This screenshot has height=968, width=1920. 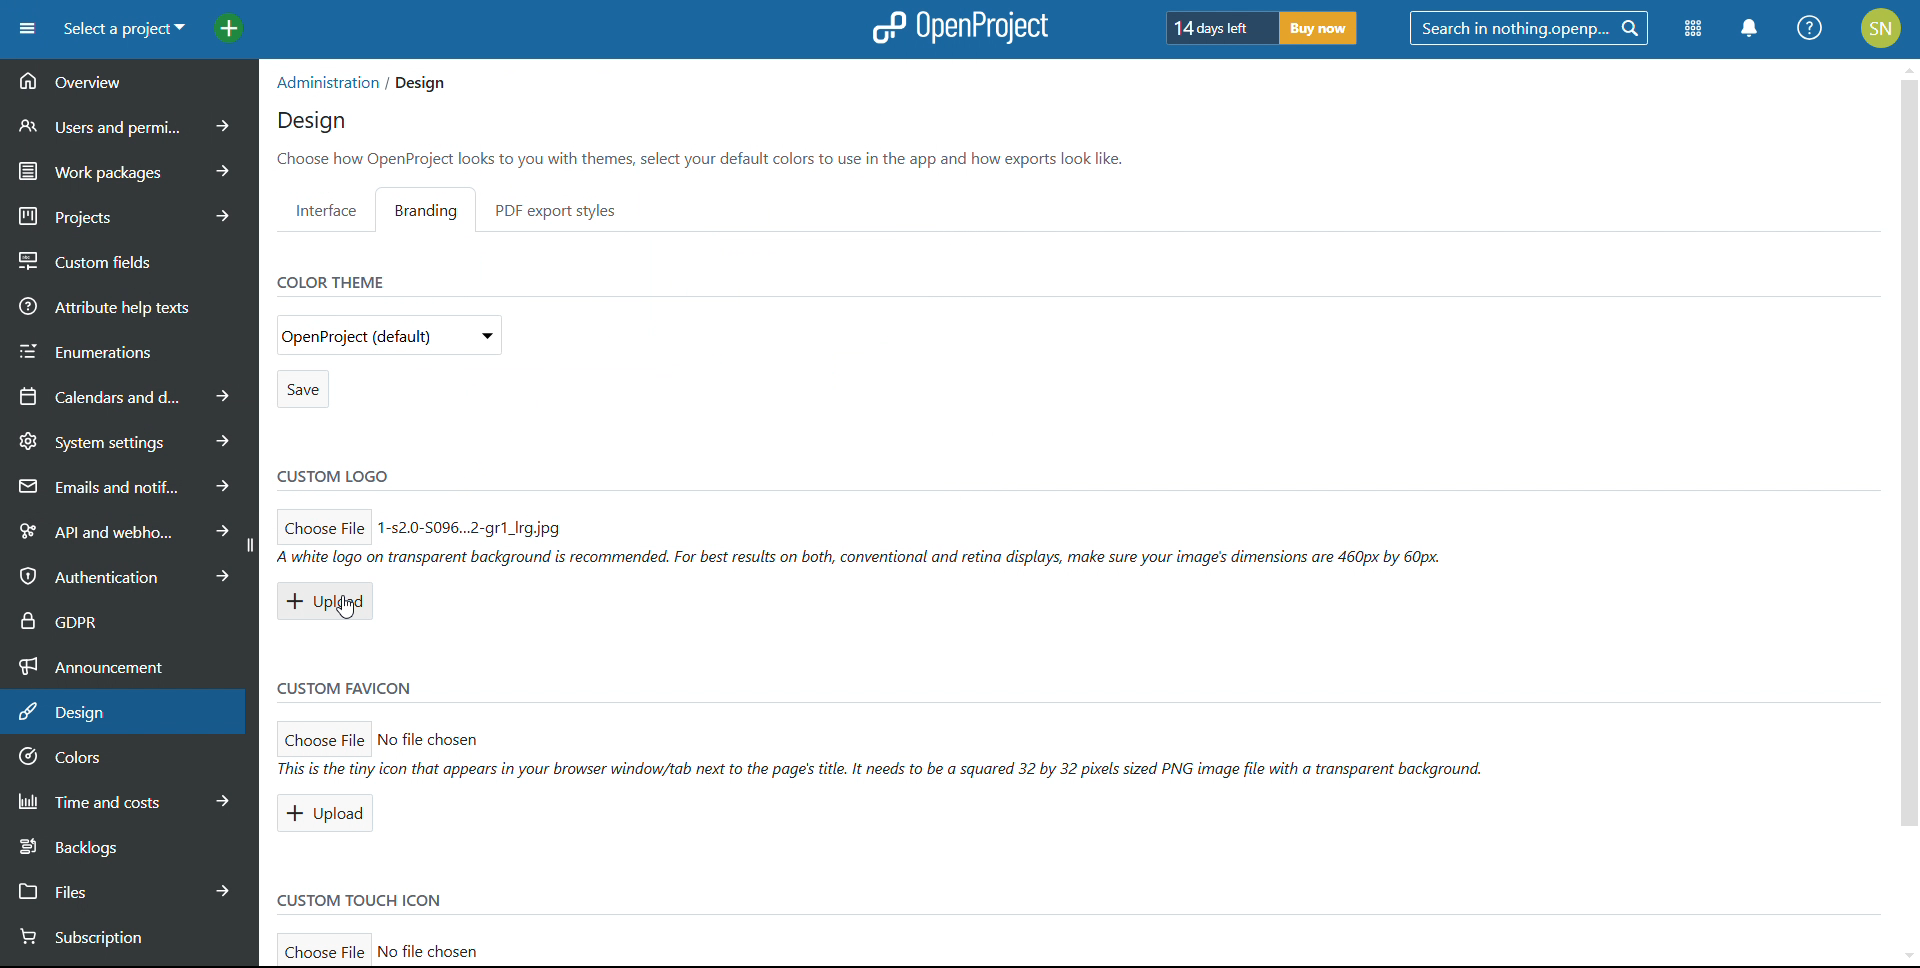 I want to click on pdf export styles, so click(x=556, y=210).